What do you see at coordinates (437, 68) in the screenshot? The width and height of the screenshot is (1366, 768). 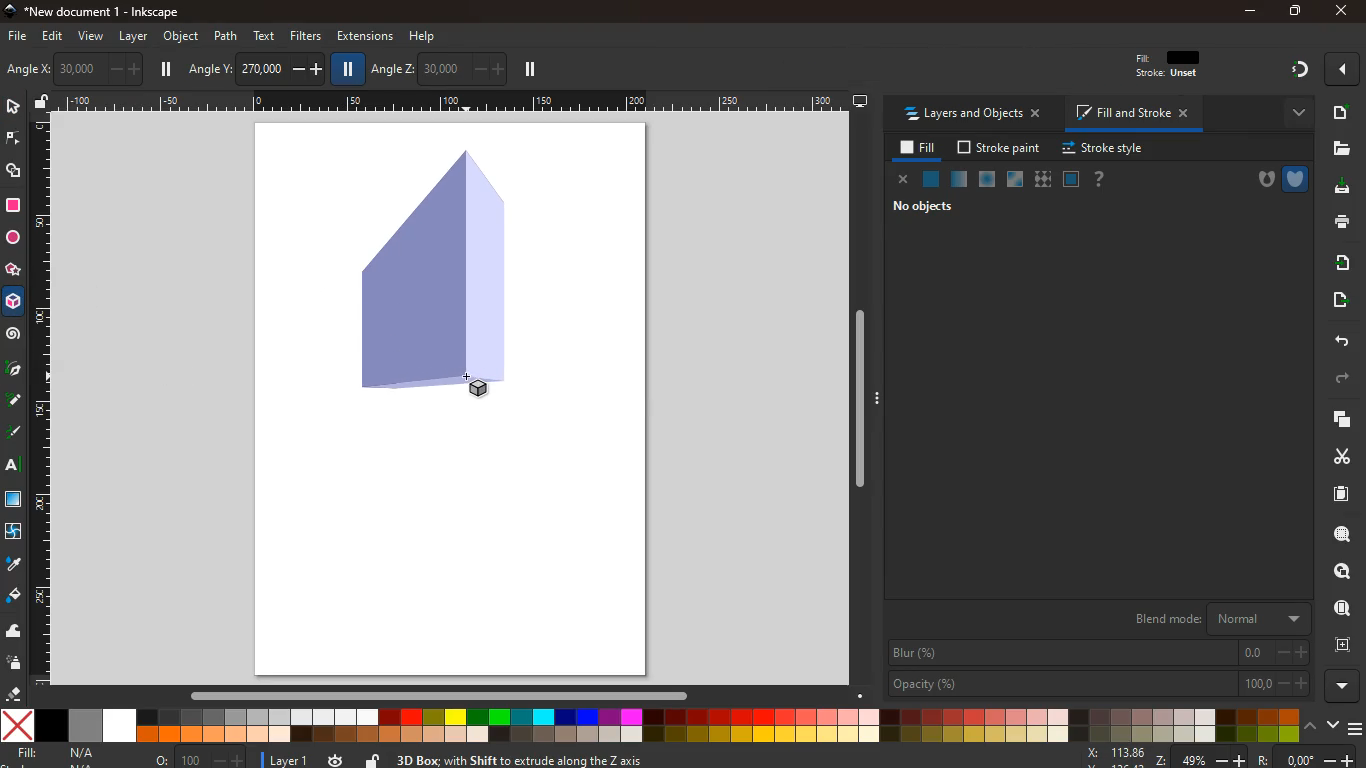 I see `angle z` at bounding box center [437, 68].